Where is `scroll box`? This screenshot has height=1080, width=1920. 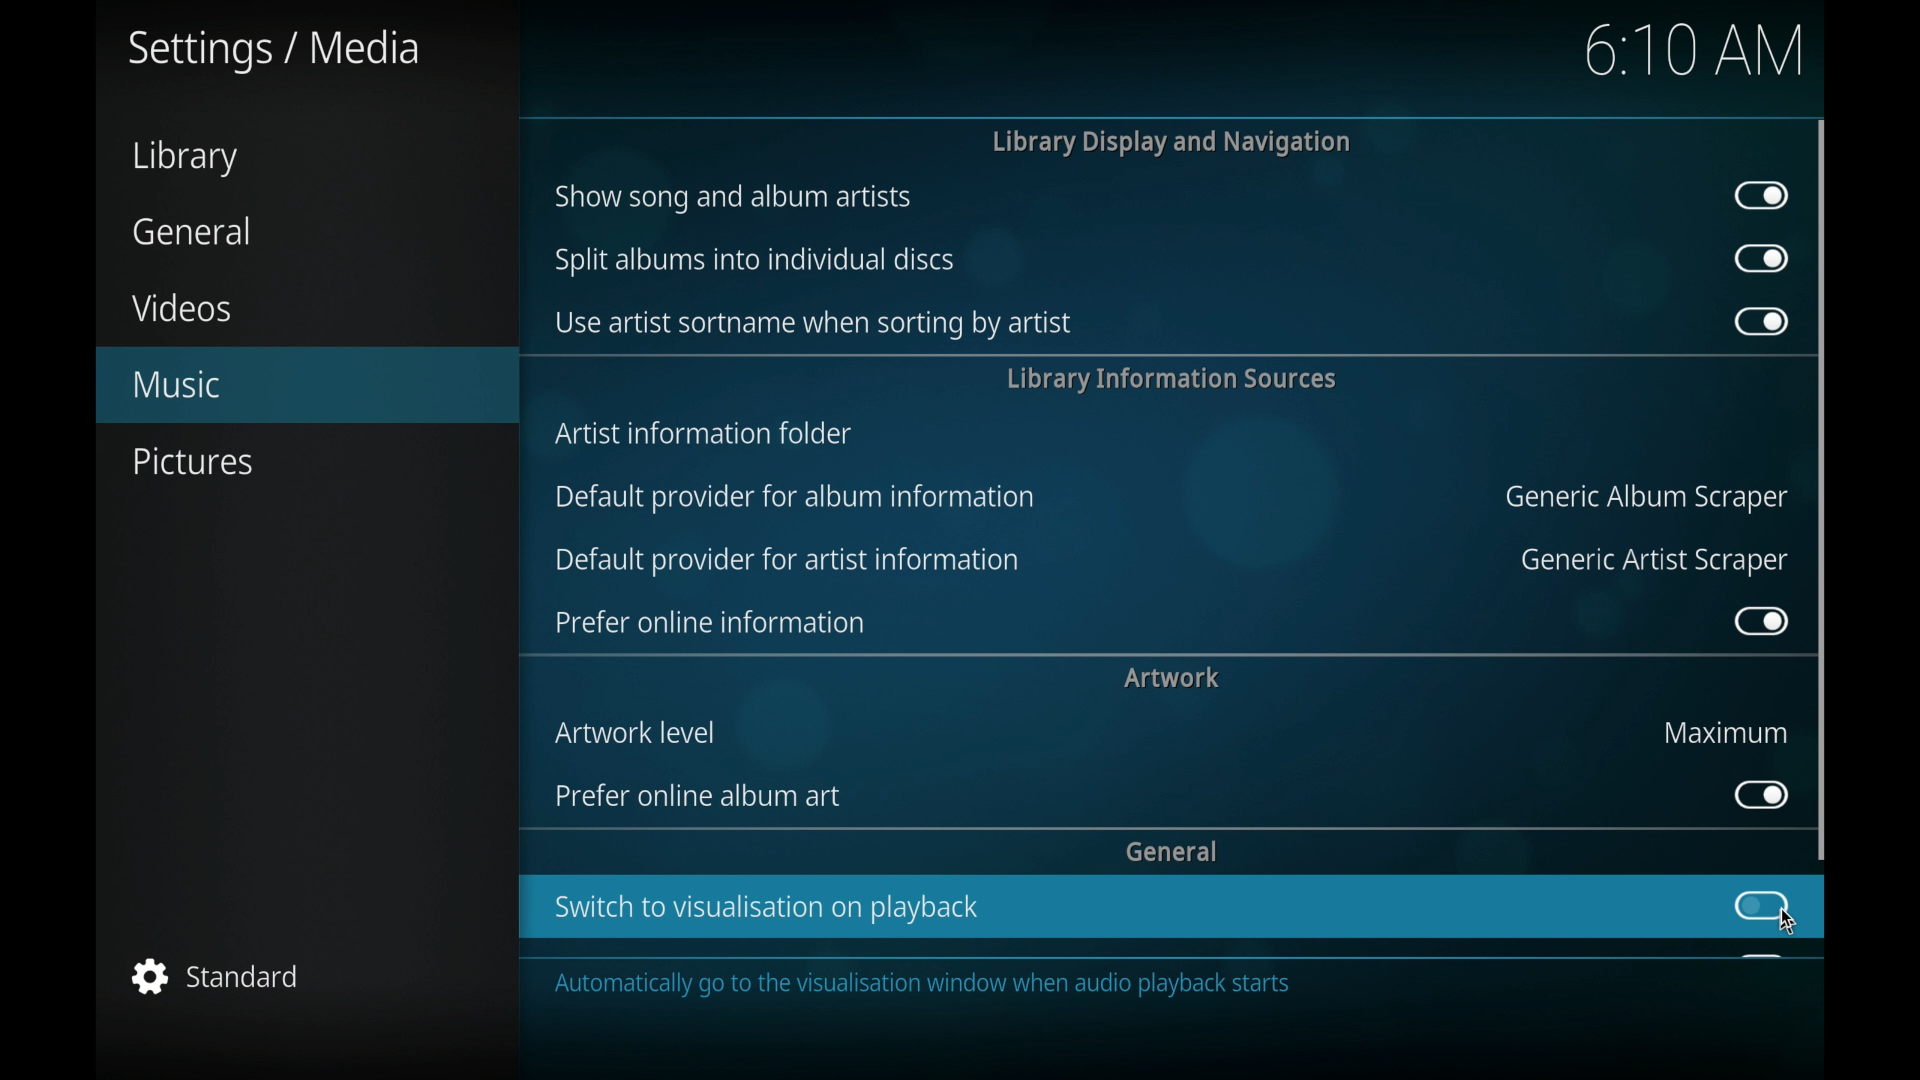
scroll box is located at coordinates (1823, 489).